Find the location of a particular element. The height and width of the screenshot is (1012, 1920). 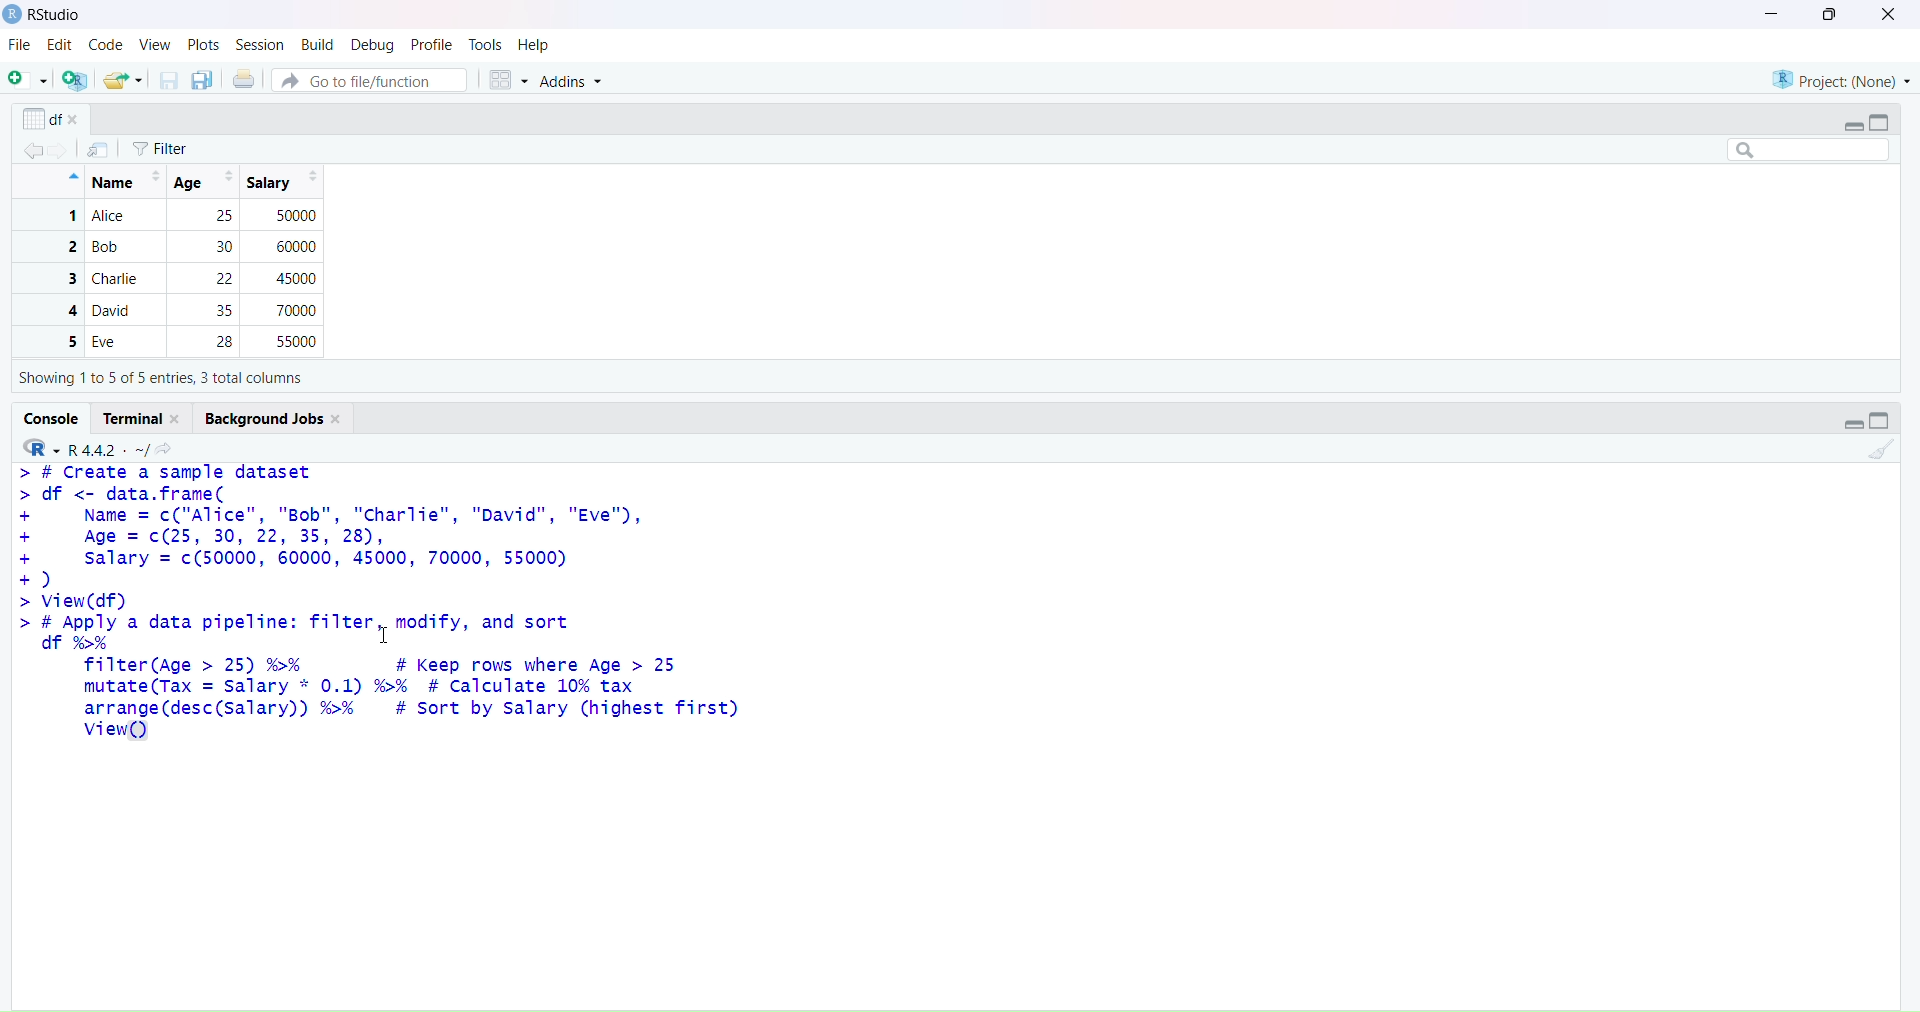

background jobs is located at coordinates (275, 419).